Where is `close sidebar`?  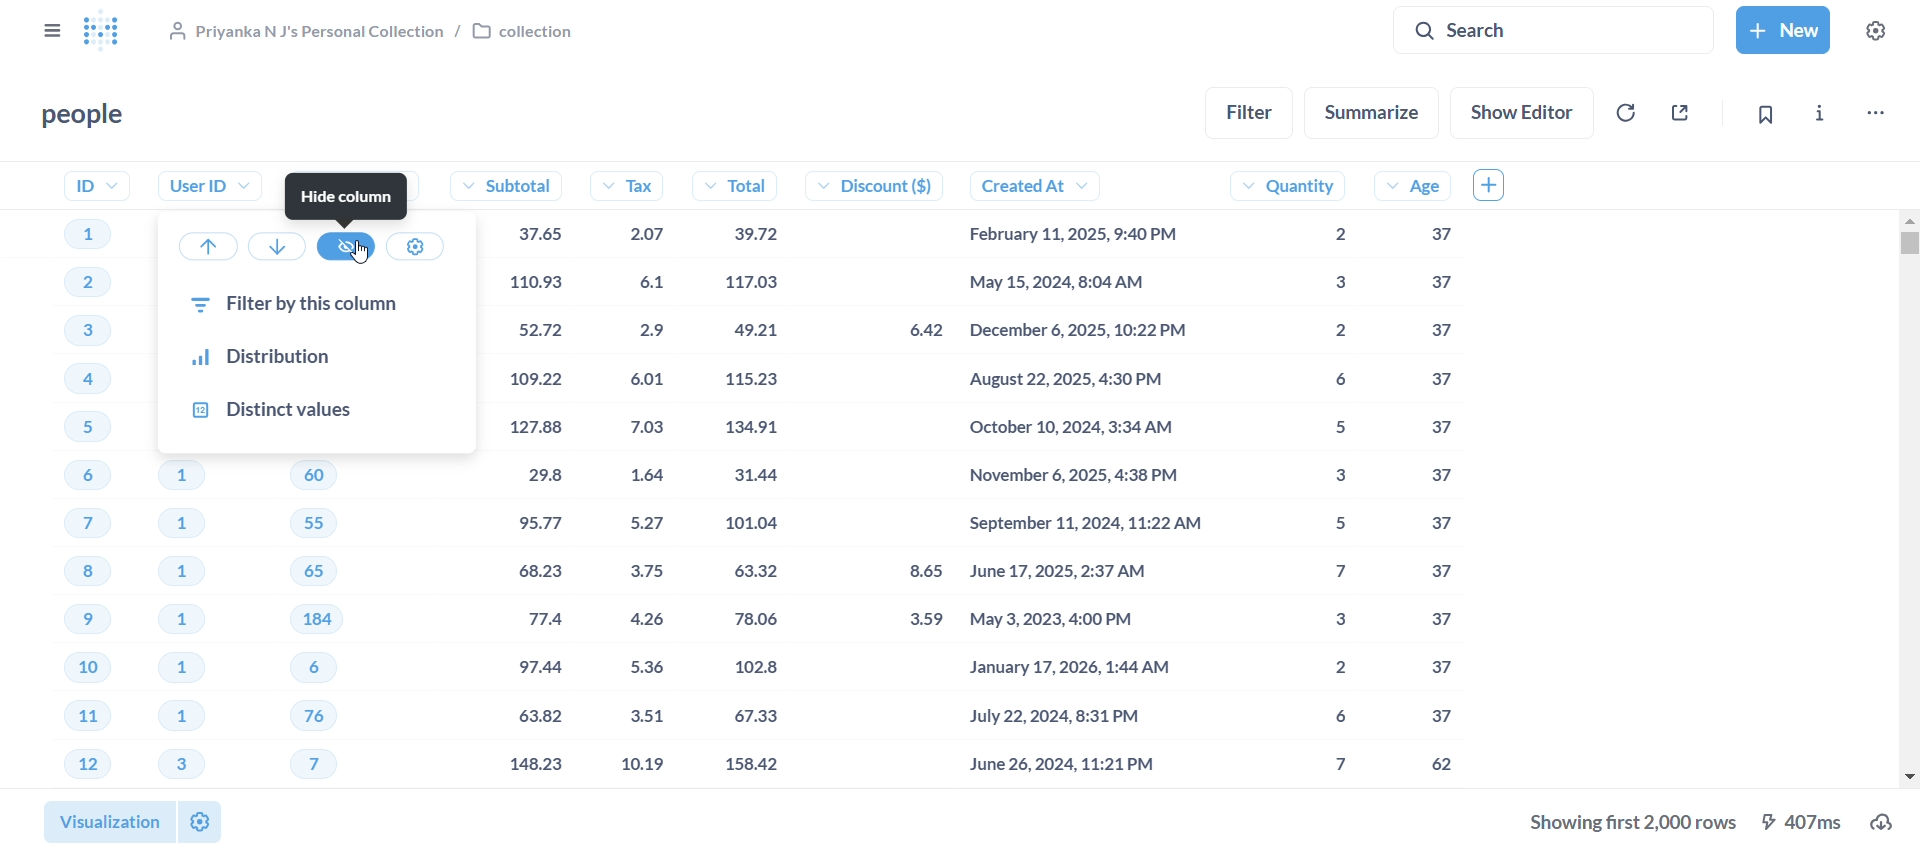 close sidebar is located at coordinates (50, 29).